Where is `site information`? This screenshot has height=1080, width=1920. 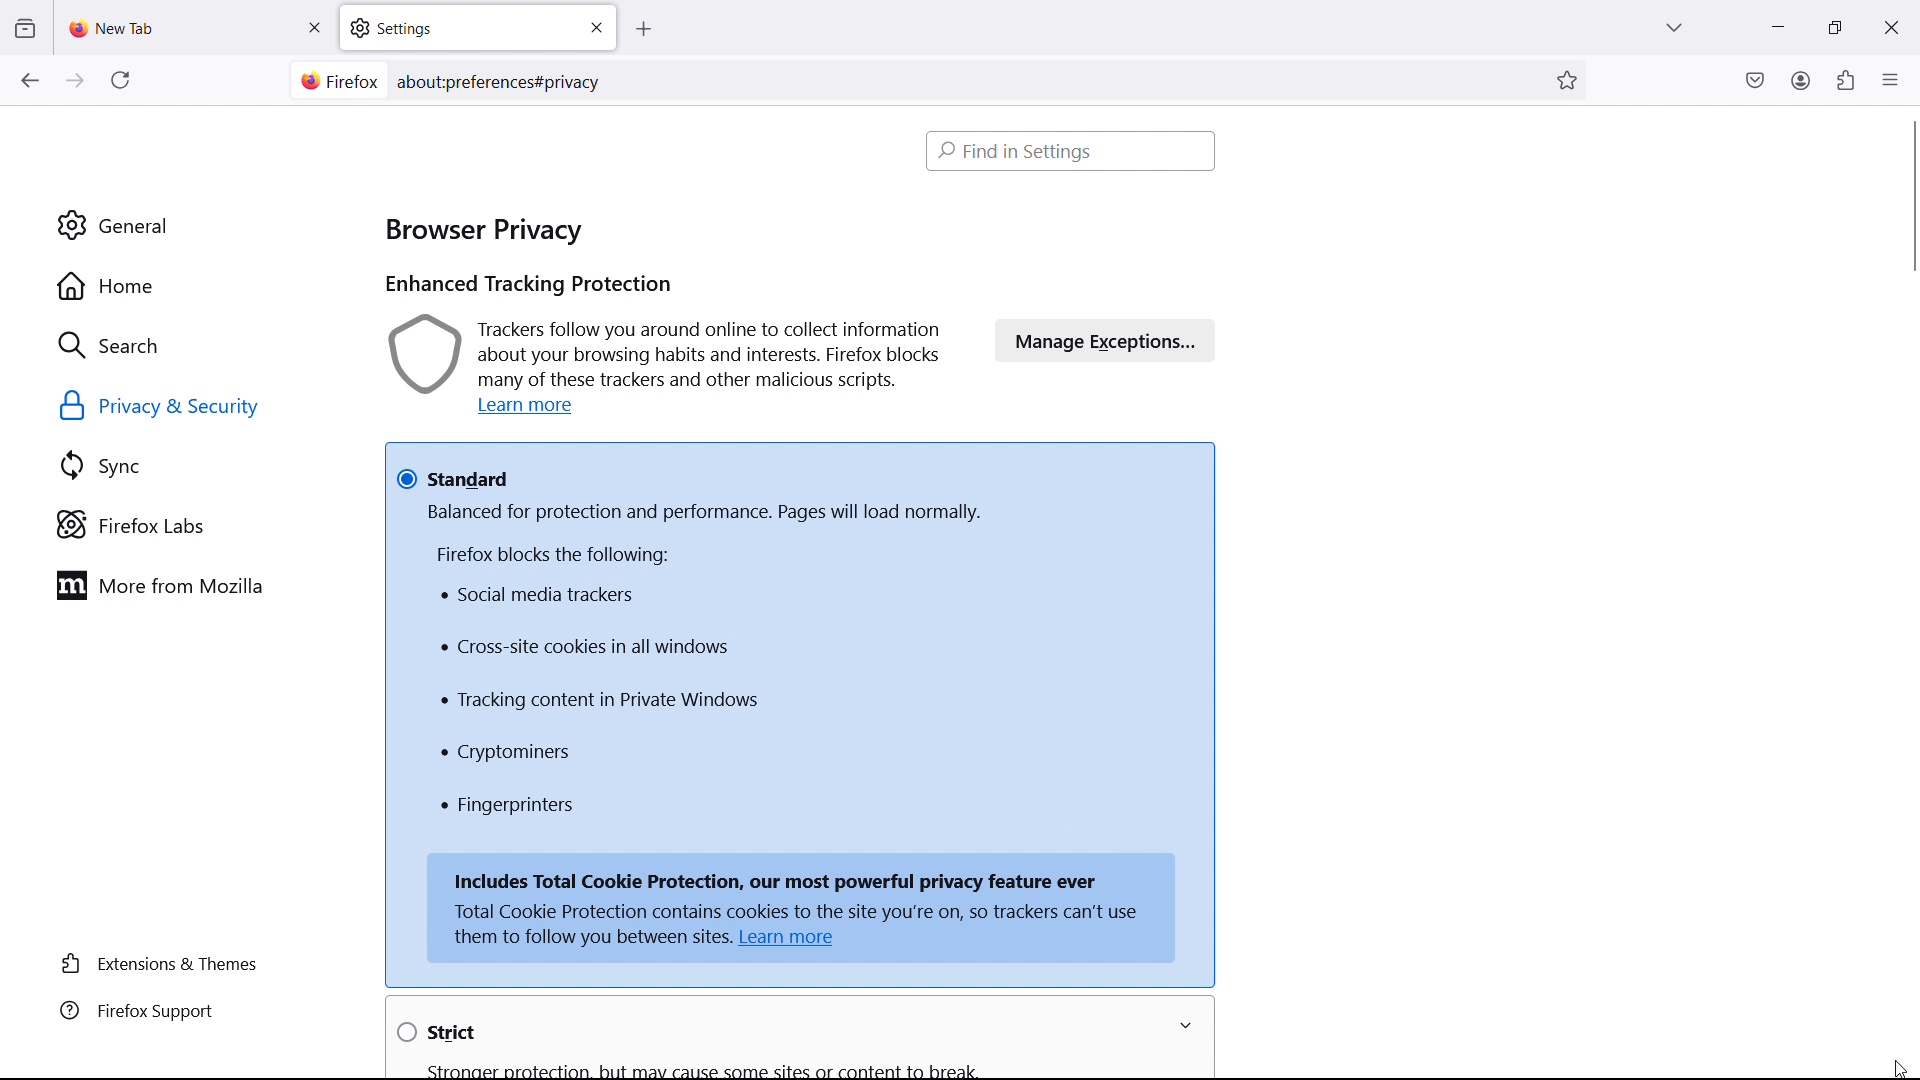
site information is located at coordinates (336, 81).